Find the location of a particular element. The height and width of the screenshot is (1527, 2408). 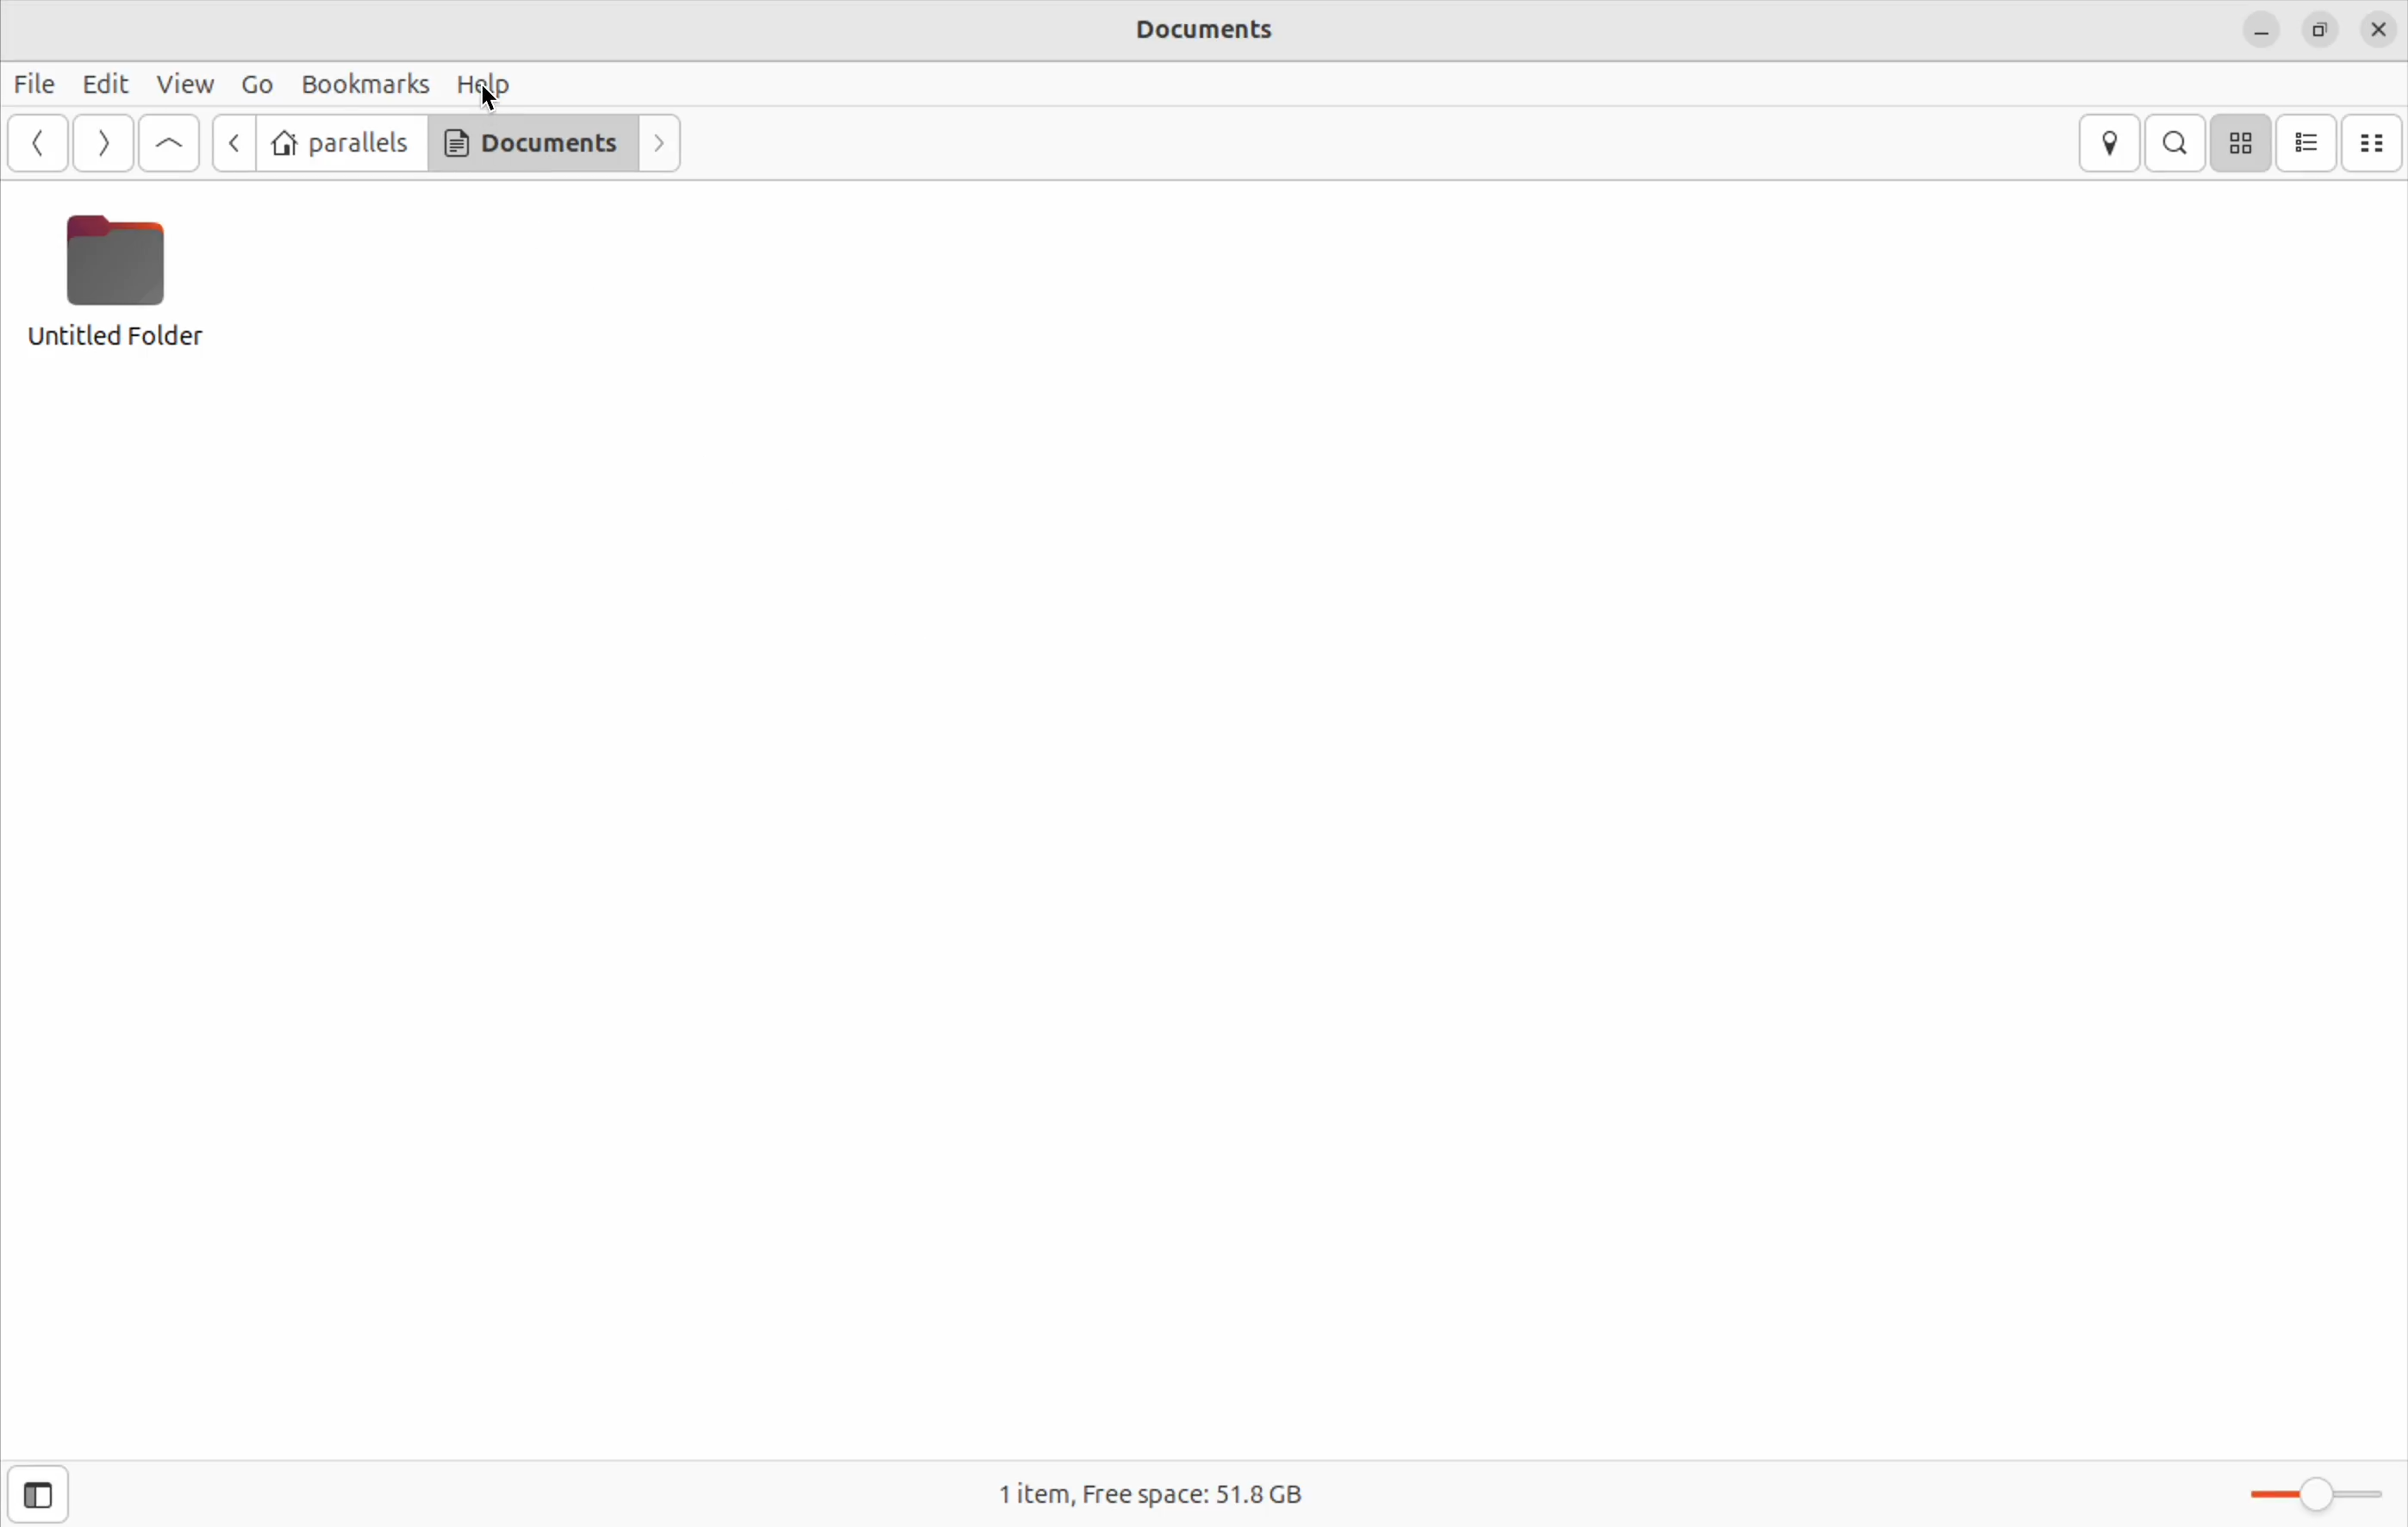

Files is located at coordinates (40, 86).